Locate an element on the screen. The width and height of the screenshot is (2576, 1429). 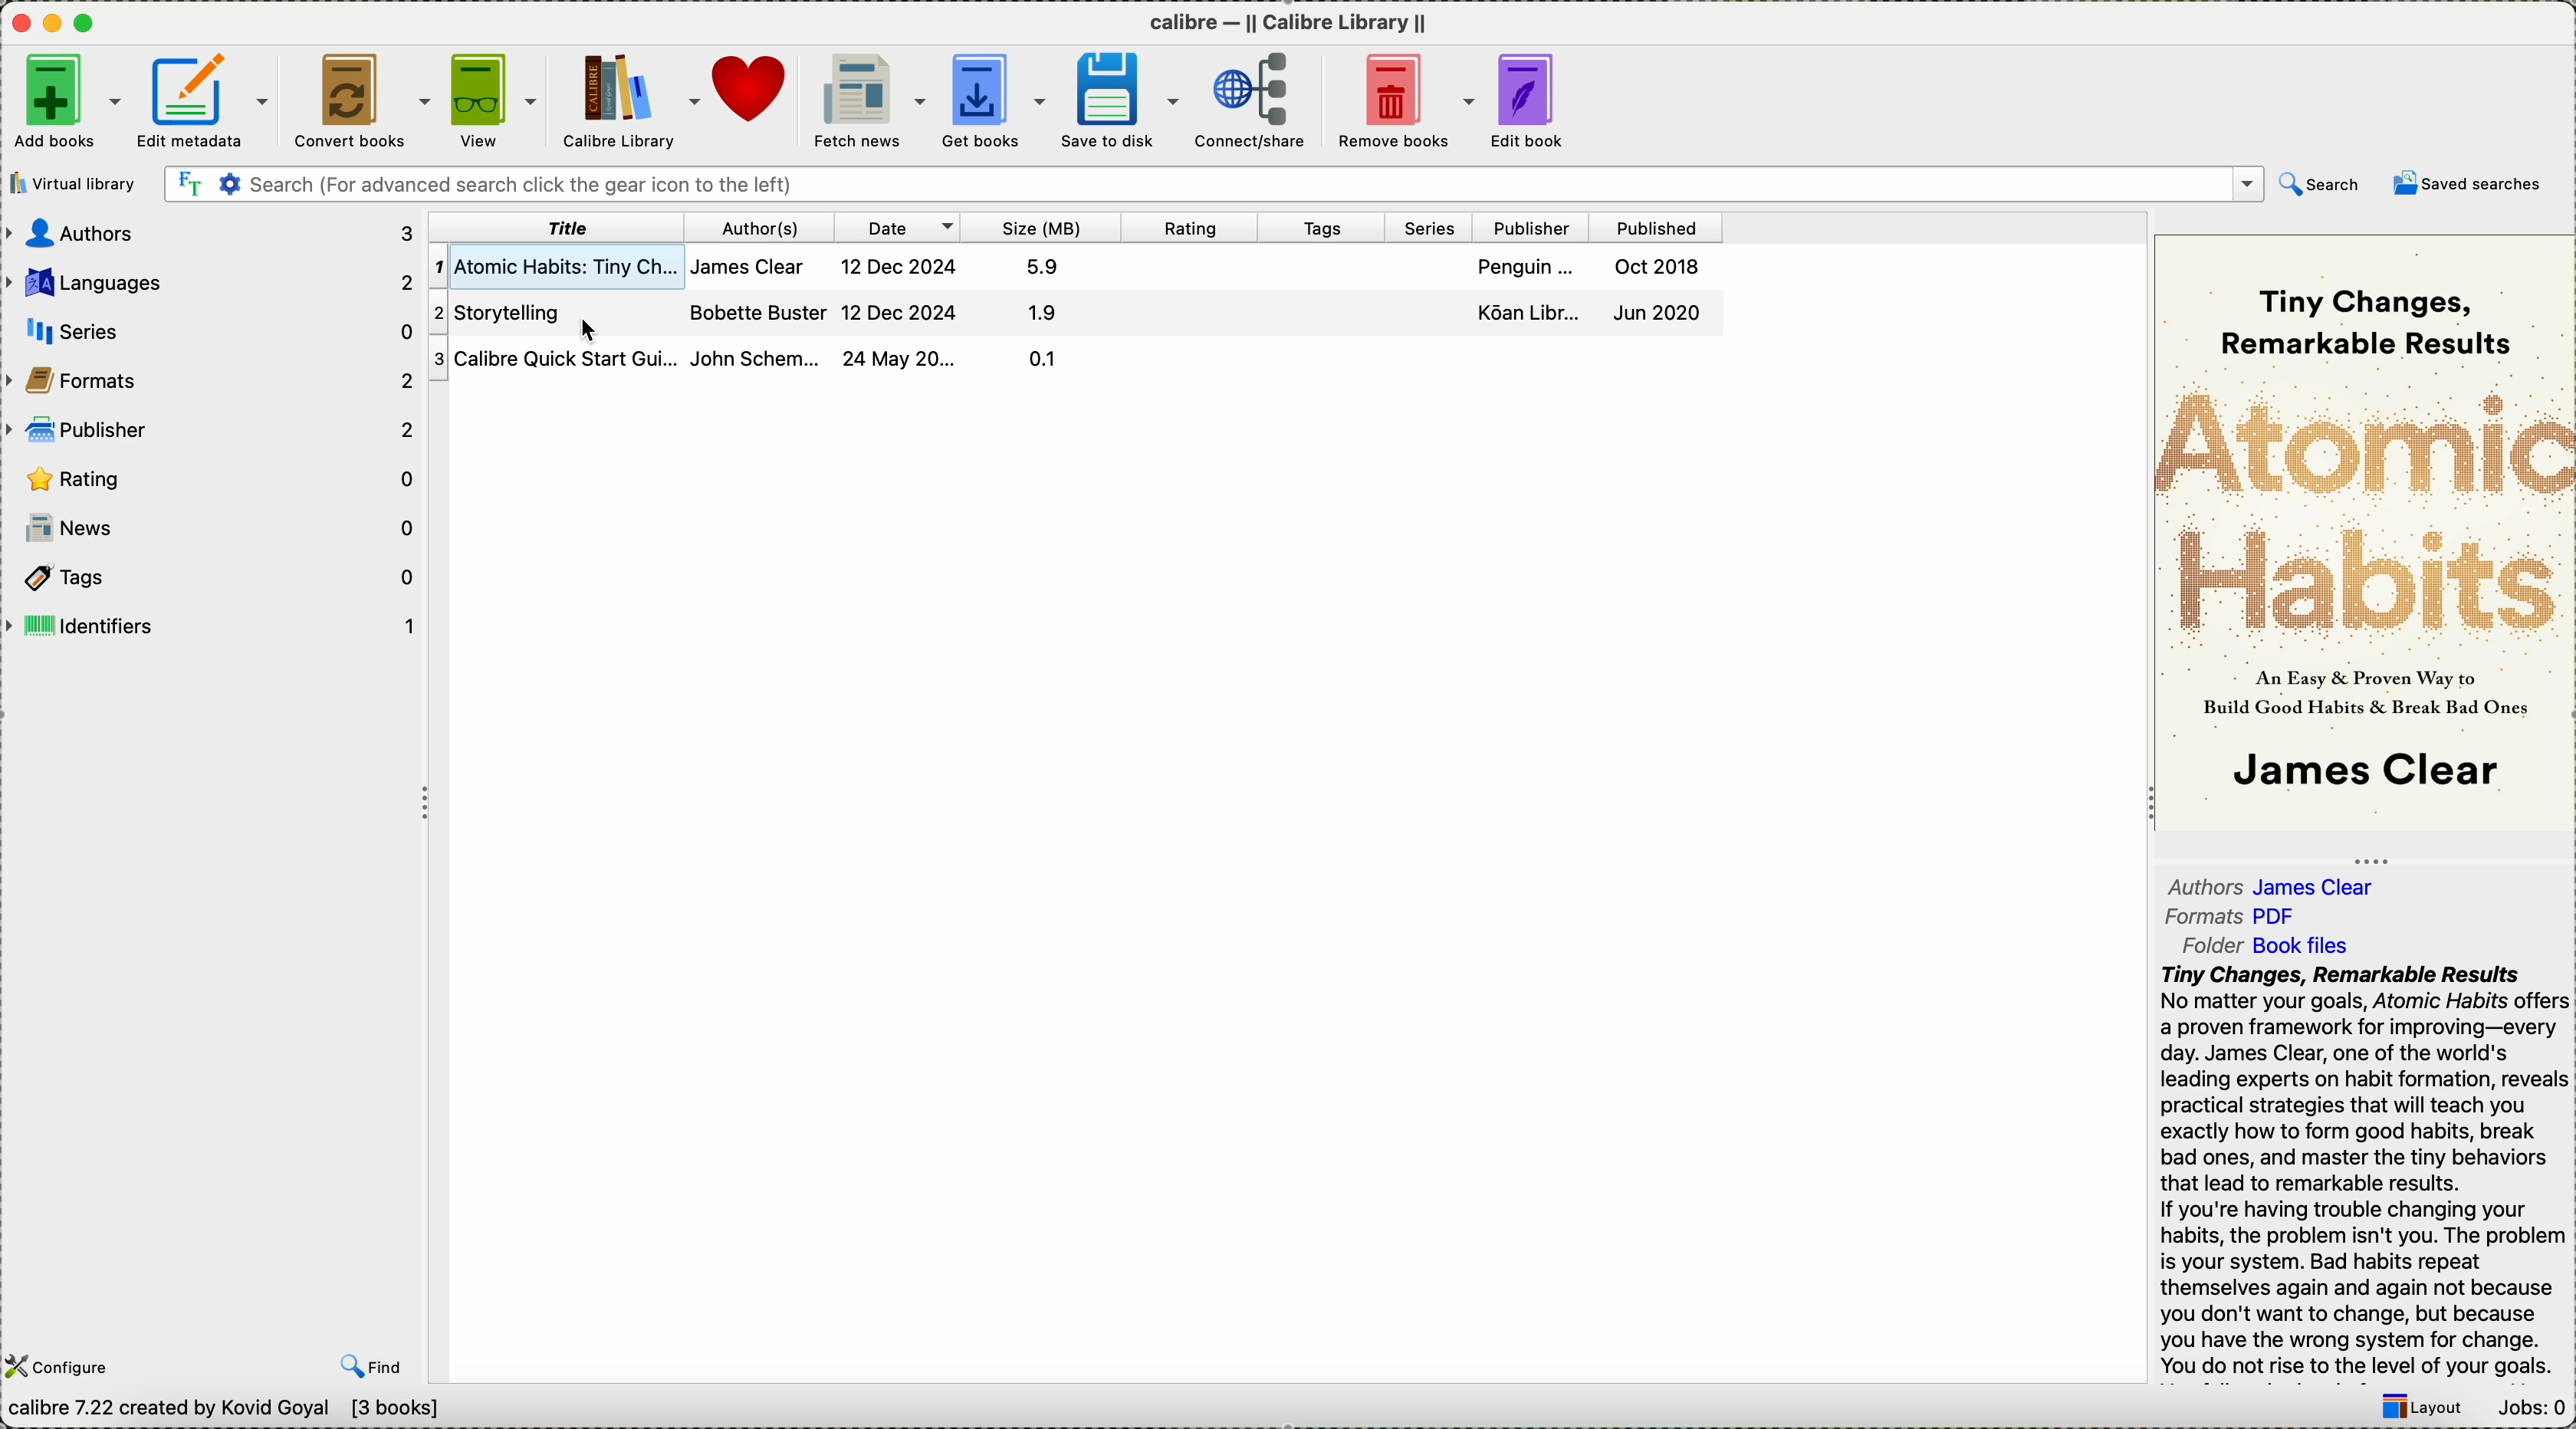
tags is located at coordinates (212, 578).